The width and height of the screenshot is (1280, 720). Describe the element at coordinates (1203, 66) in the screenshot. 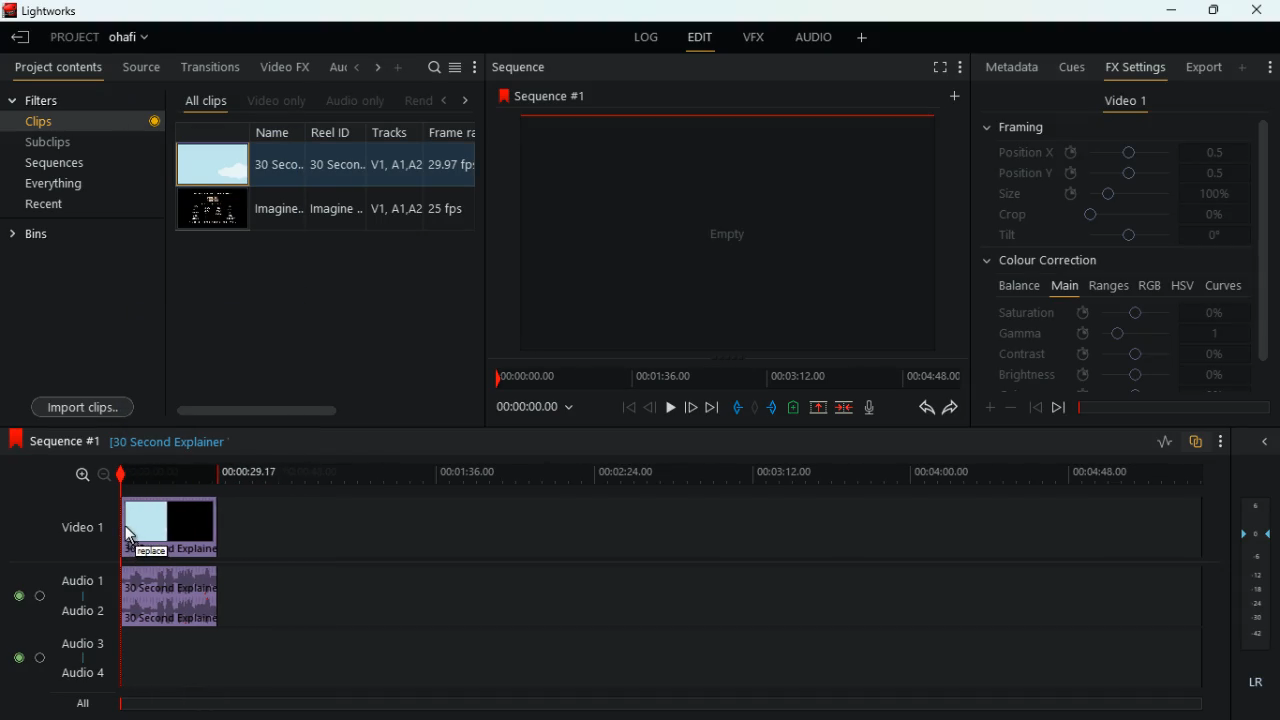

I see `export` at that location.